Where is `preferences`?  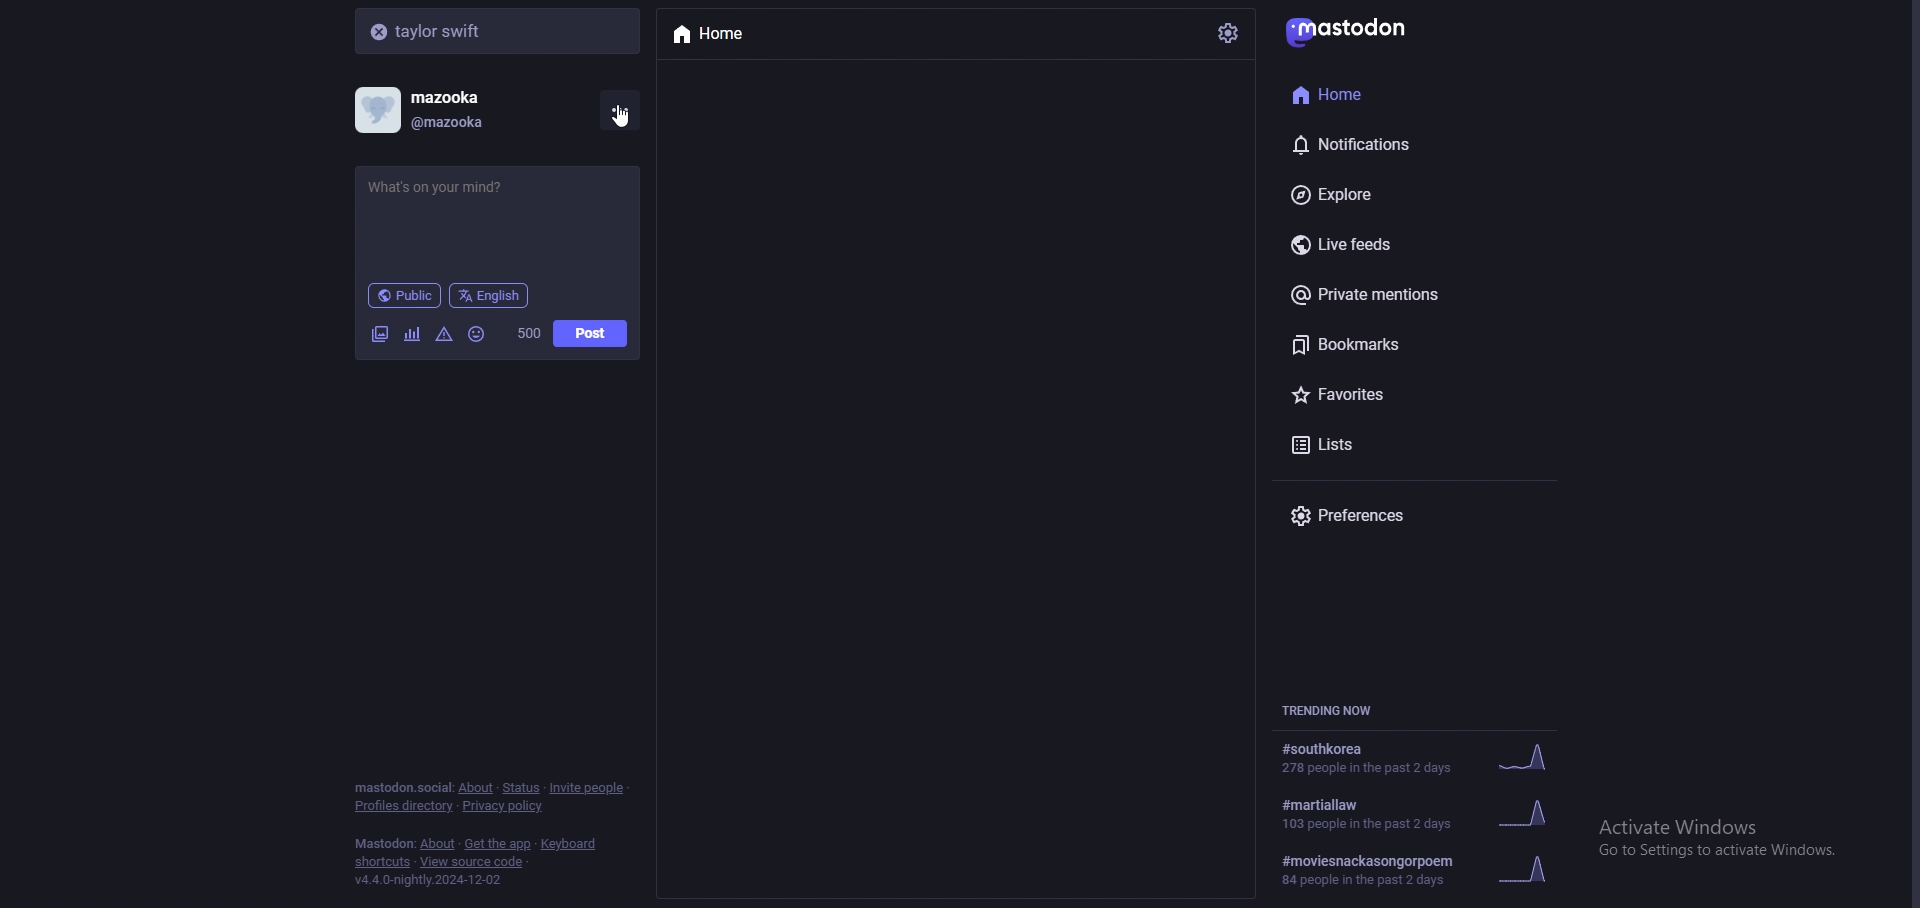 preferences is located at coordinates (1389, 517).